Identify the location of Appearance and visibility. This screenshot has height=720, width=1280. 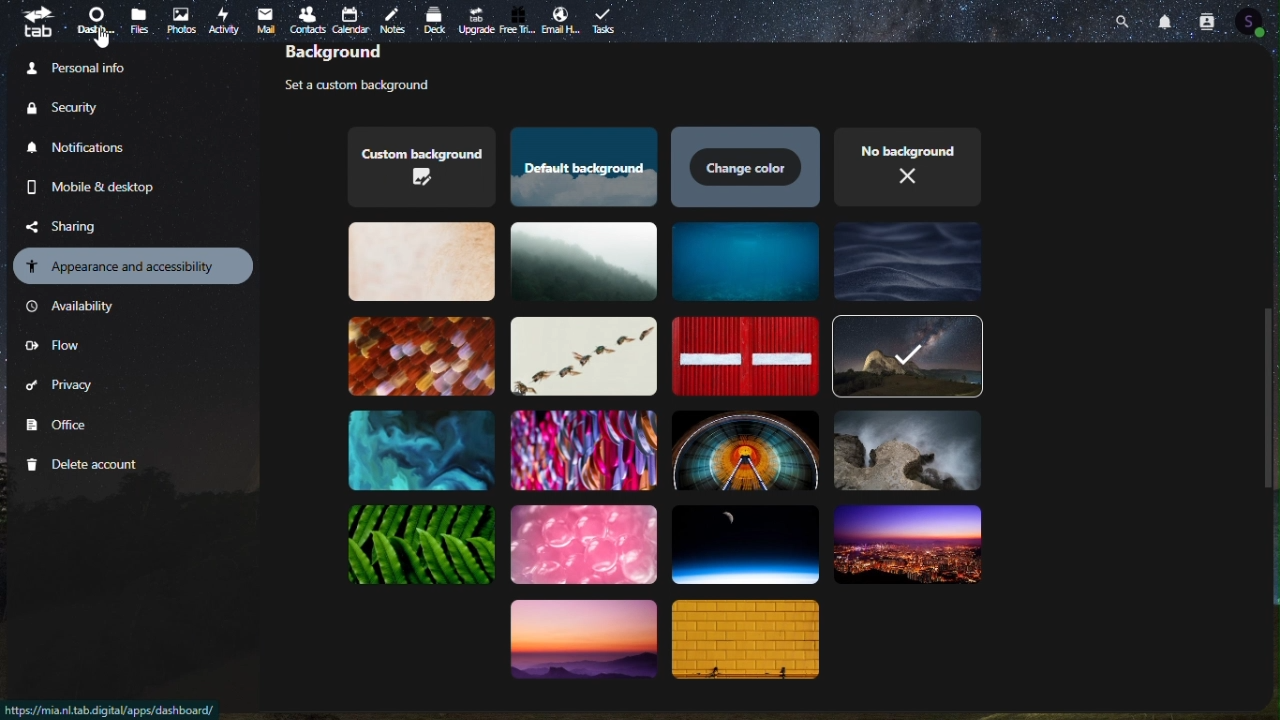
(135, 265).